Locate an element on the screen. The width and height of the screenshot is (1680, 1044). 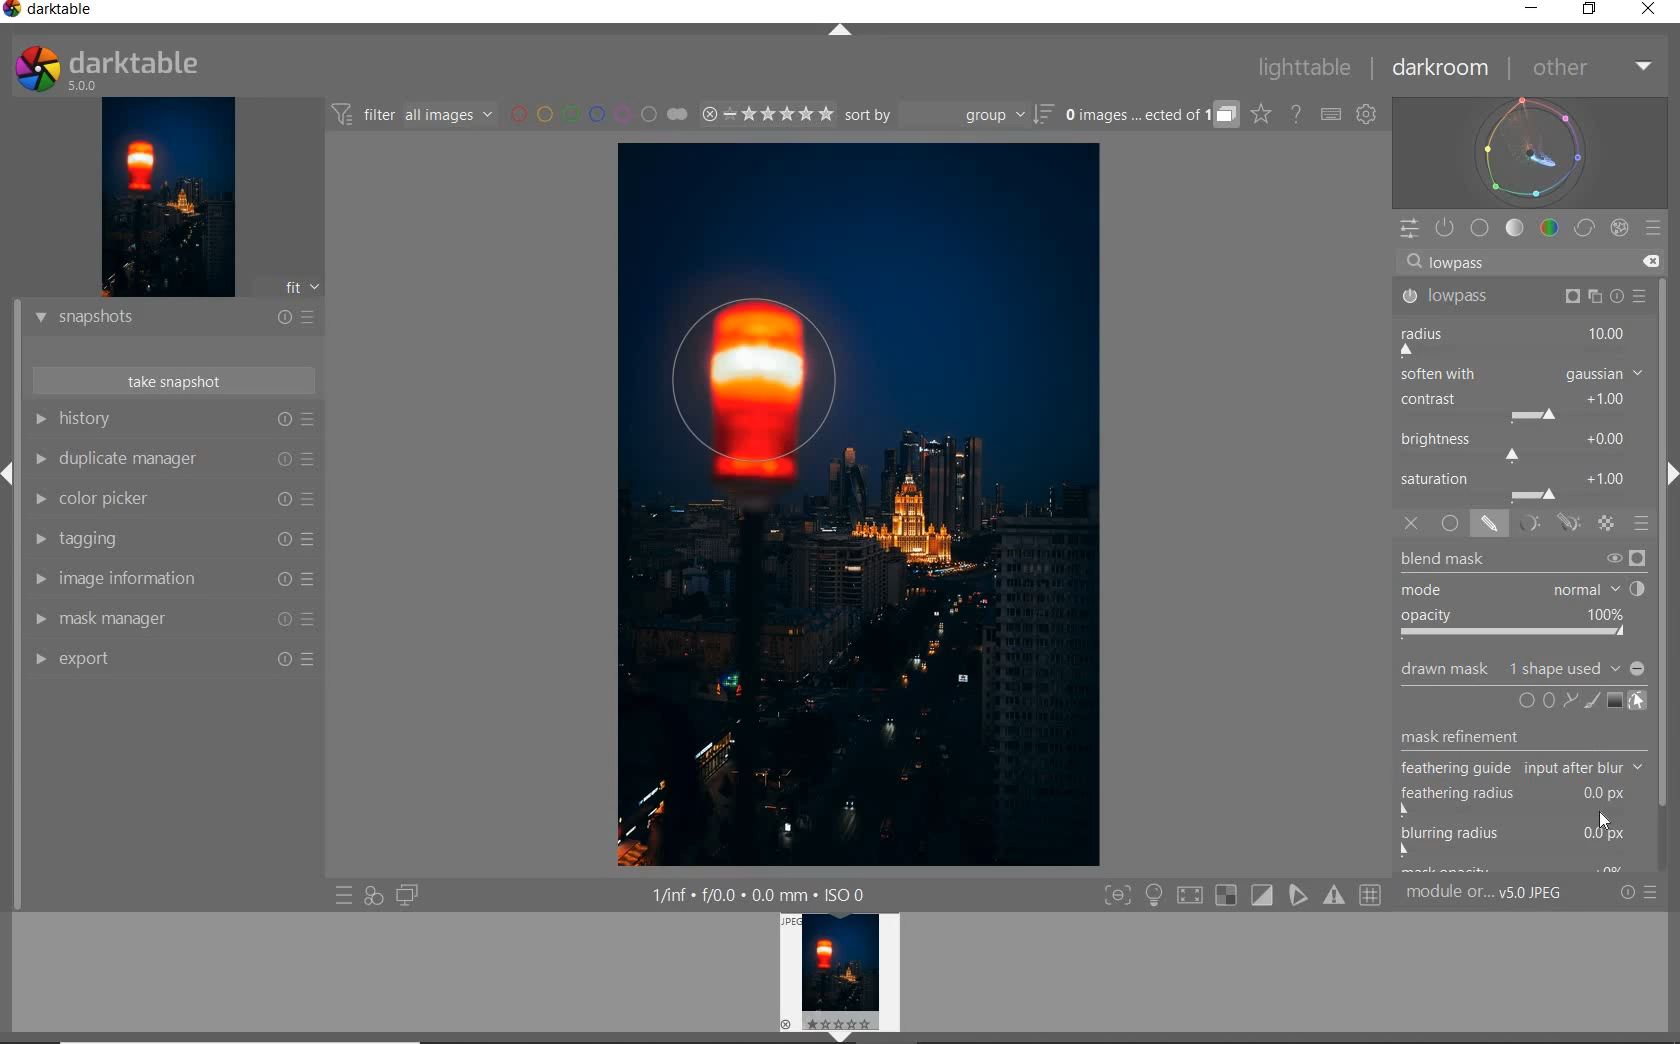
RADIUS is located at coordinates (1519, 339).